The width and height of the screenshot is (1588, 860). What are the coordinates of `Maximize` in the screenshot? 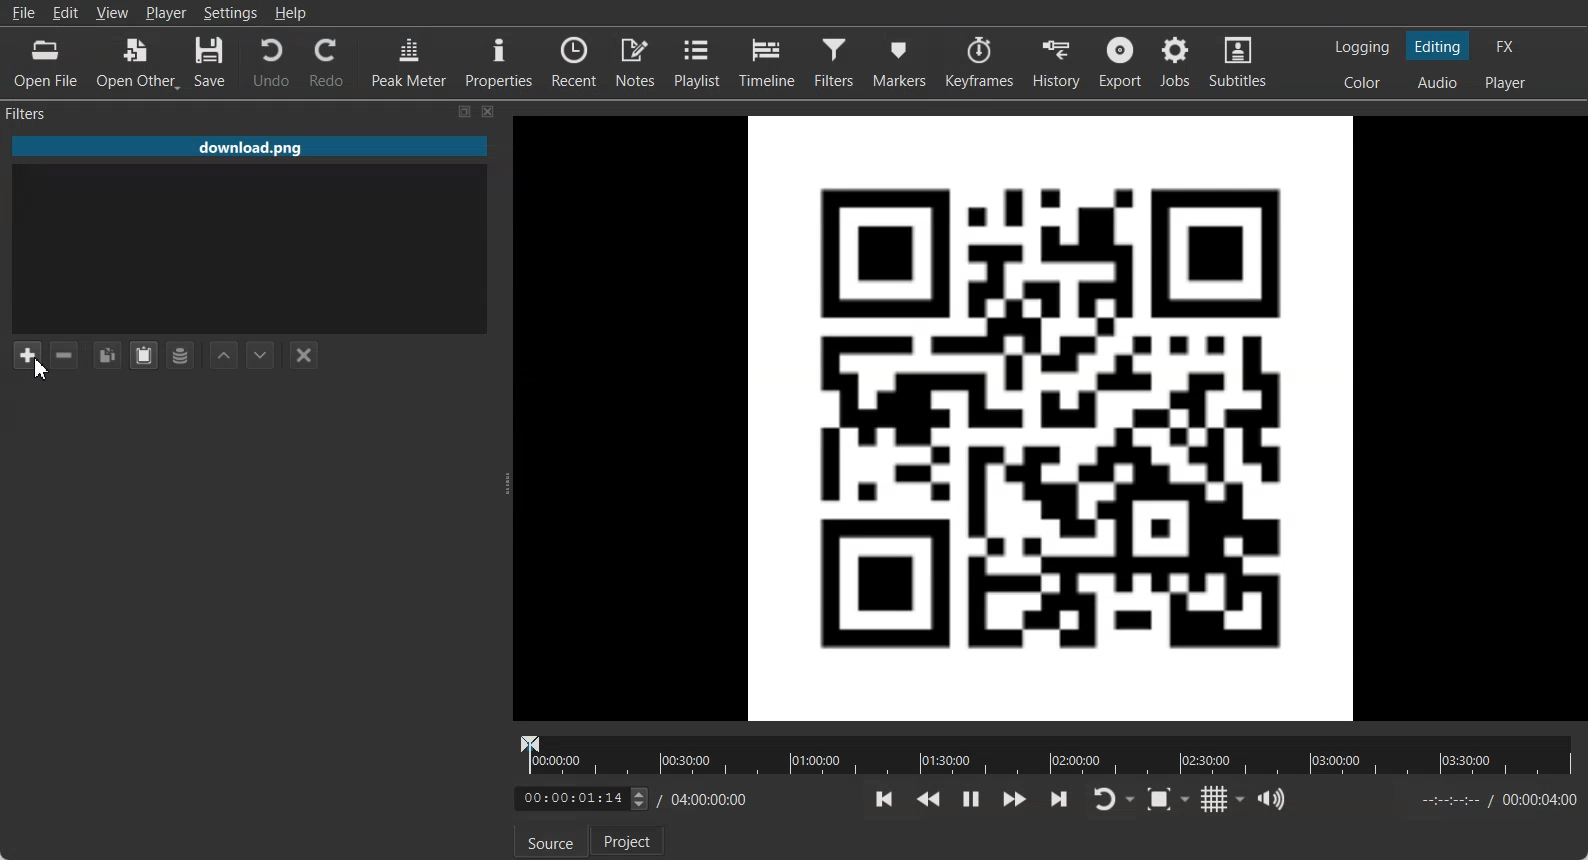 It's located at (465, 111).